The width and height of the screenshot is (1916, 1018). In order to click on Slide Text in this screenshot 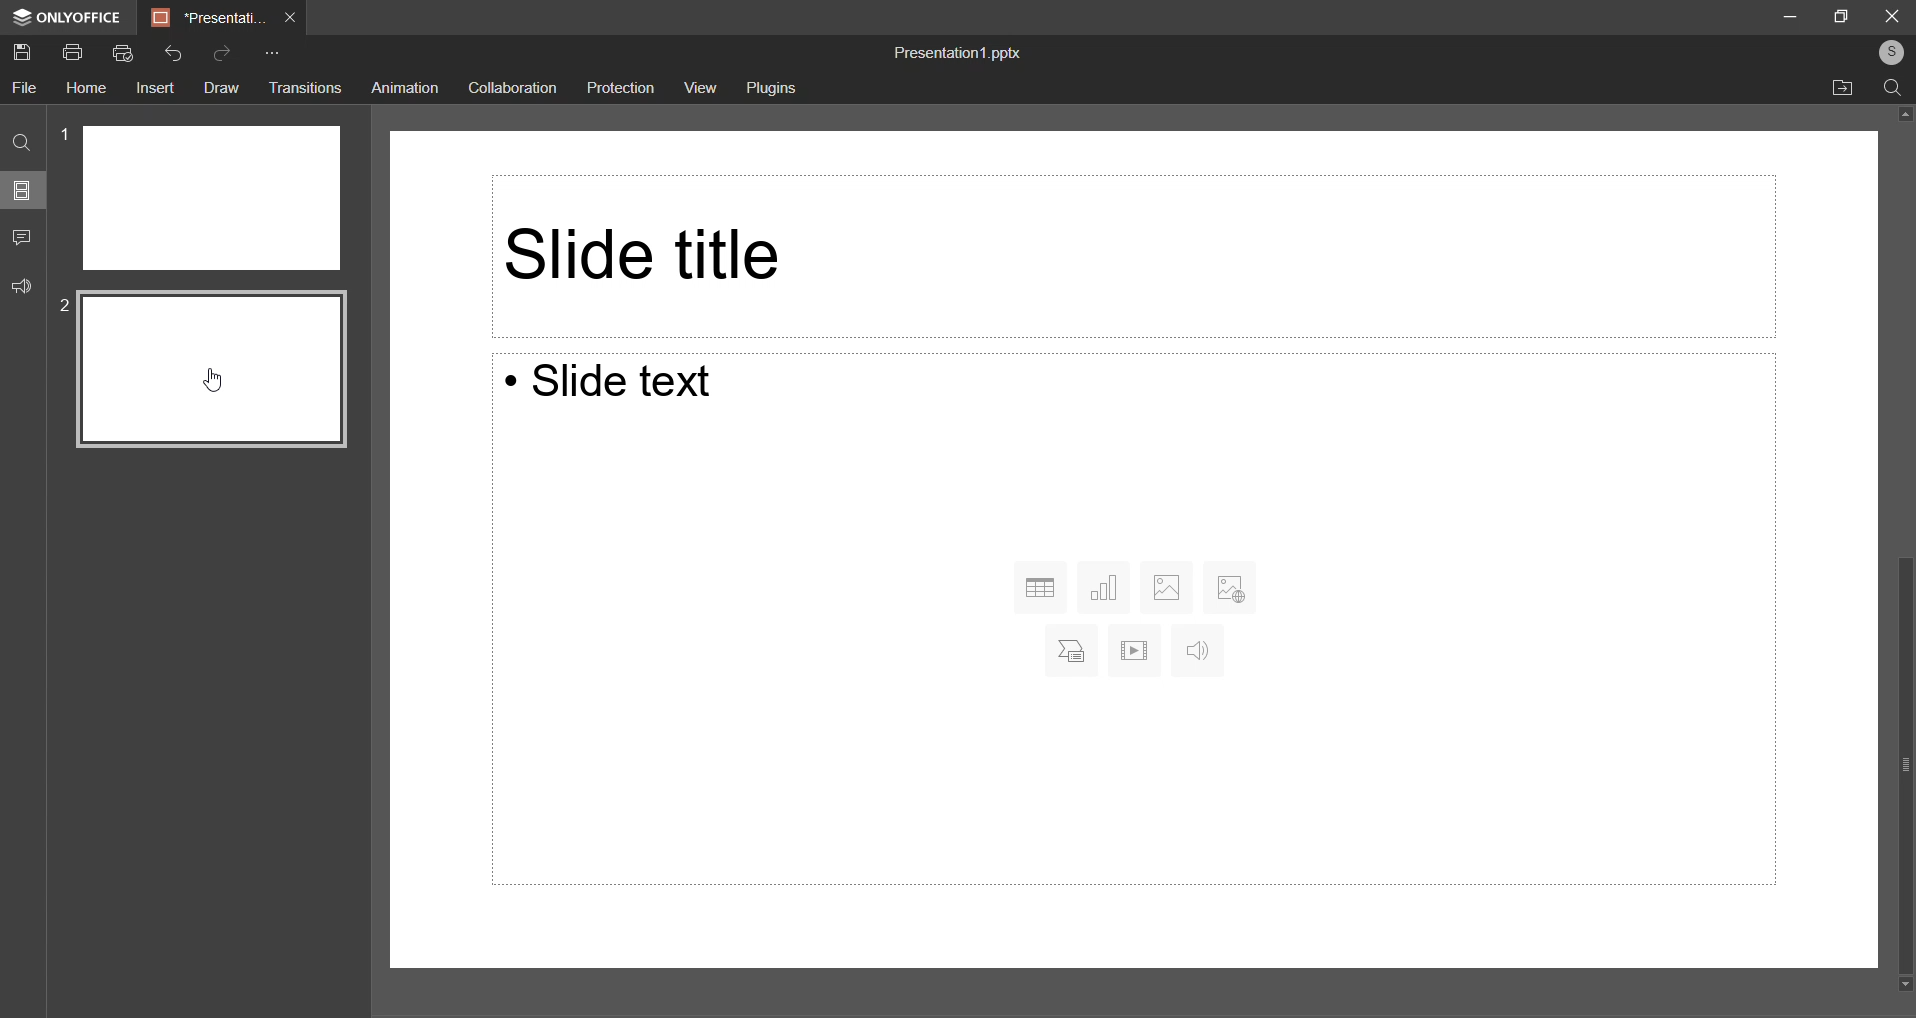, I will do `click(626, 385)`.